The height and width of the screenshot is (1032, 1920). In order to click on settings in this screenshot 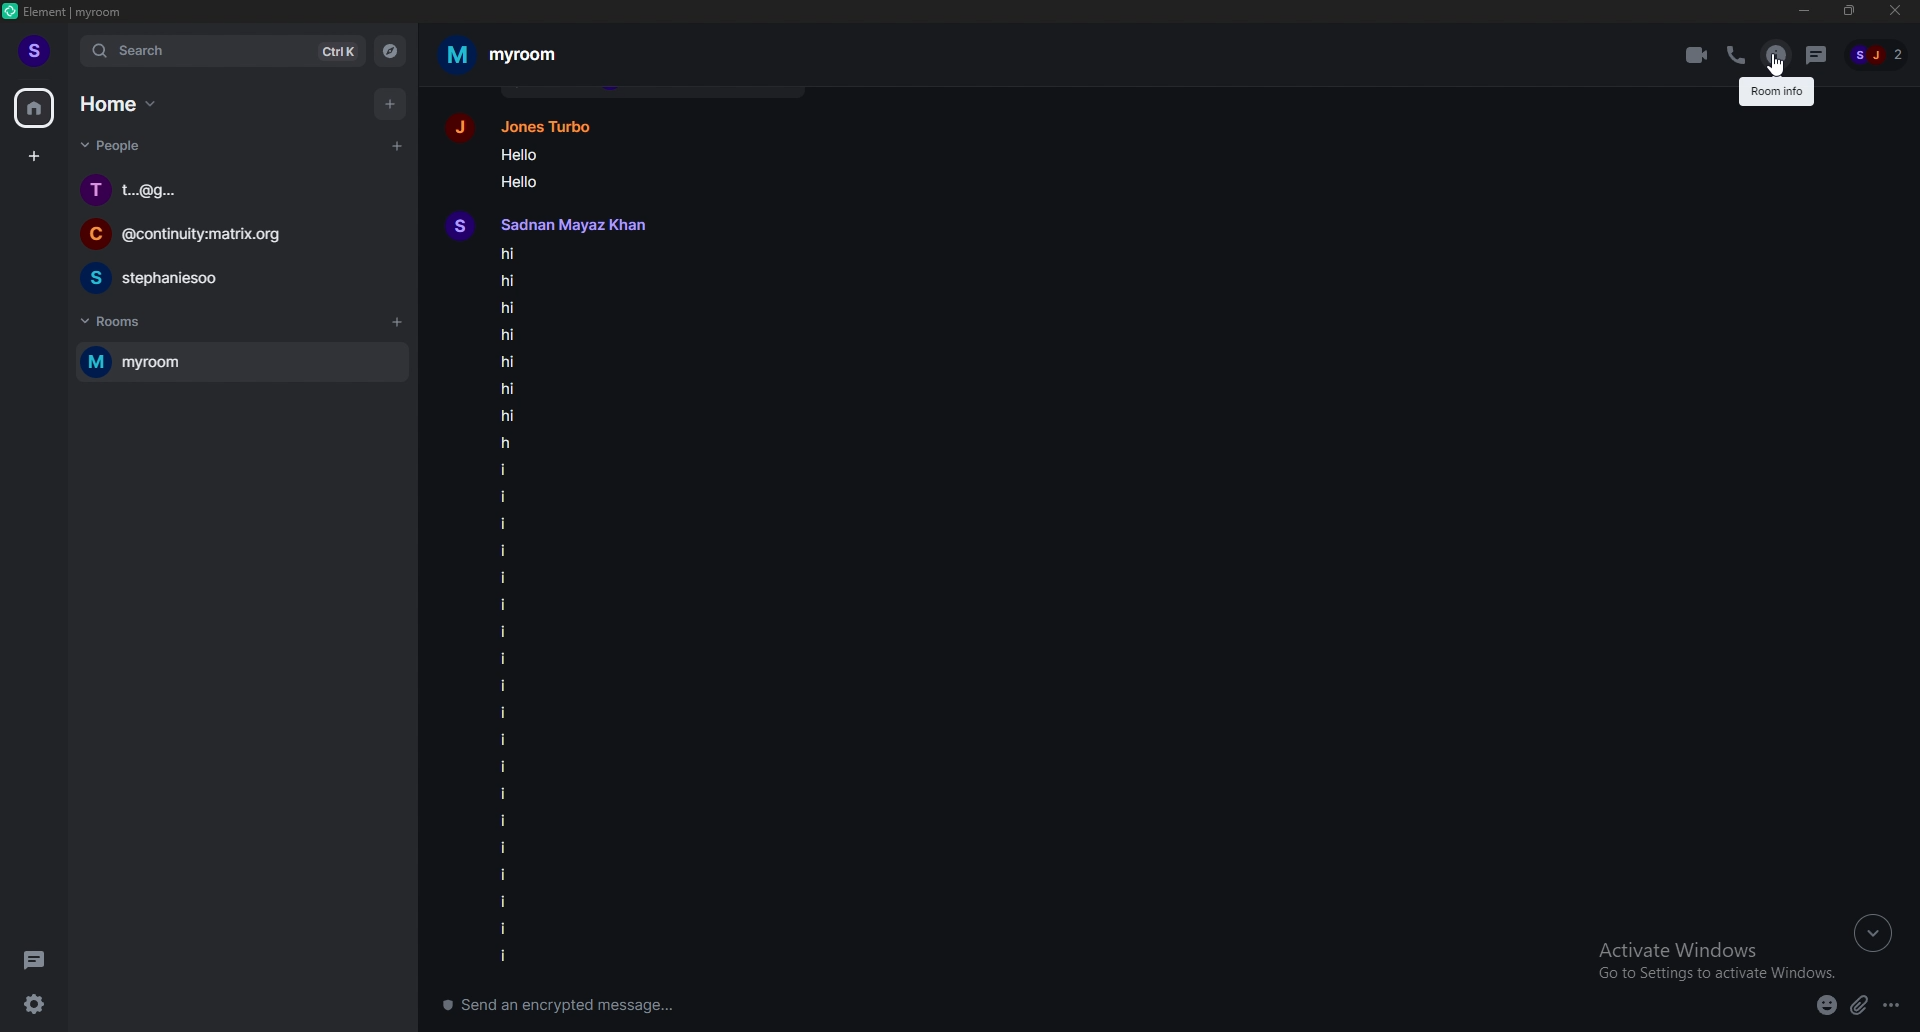, I will do `click(40, 1006)`.